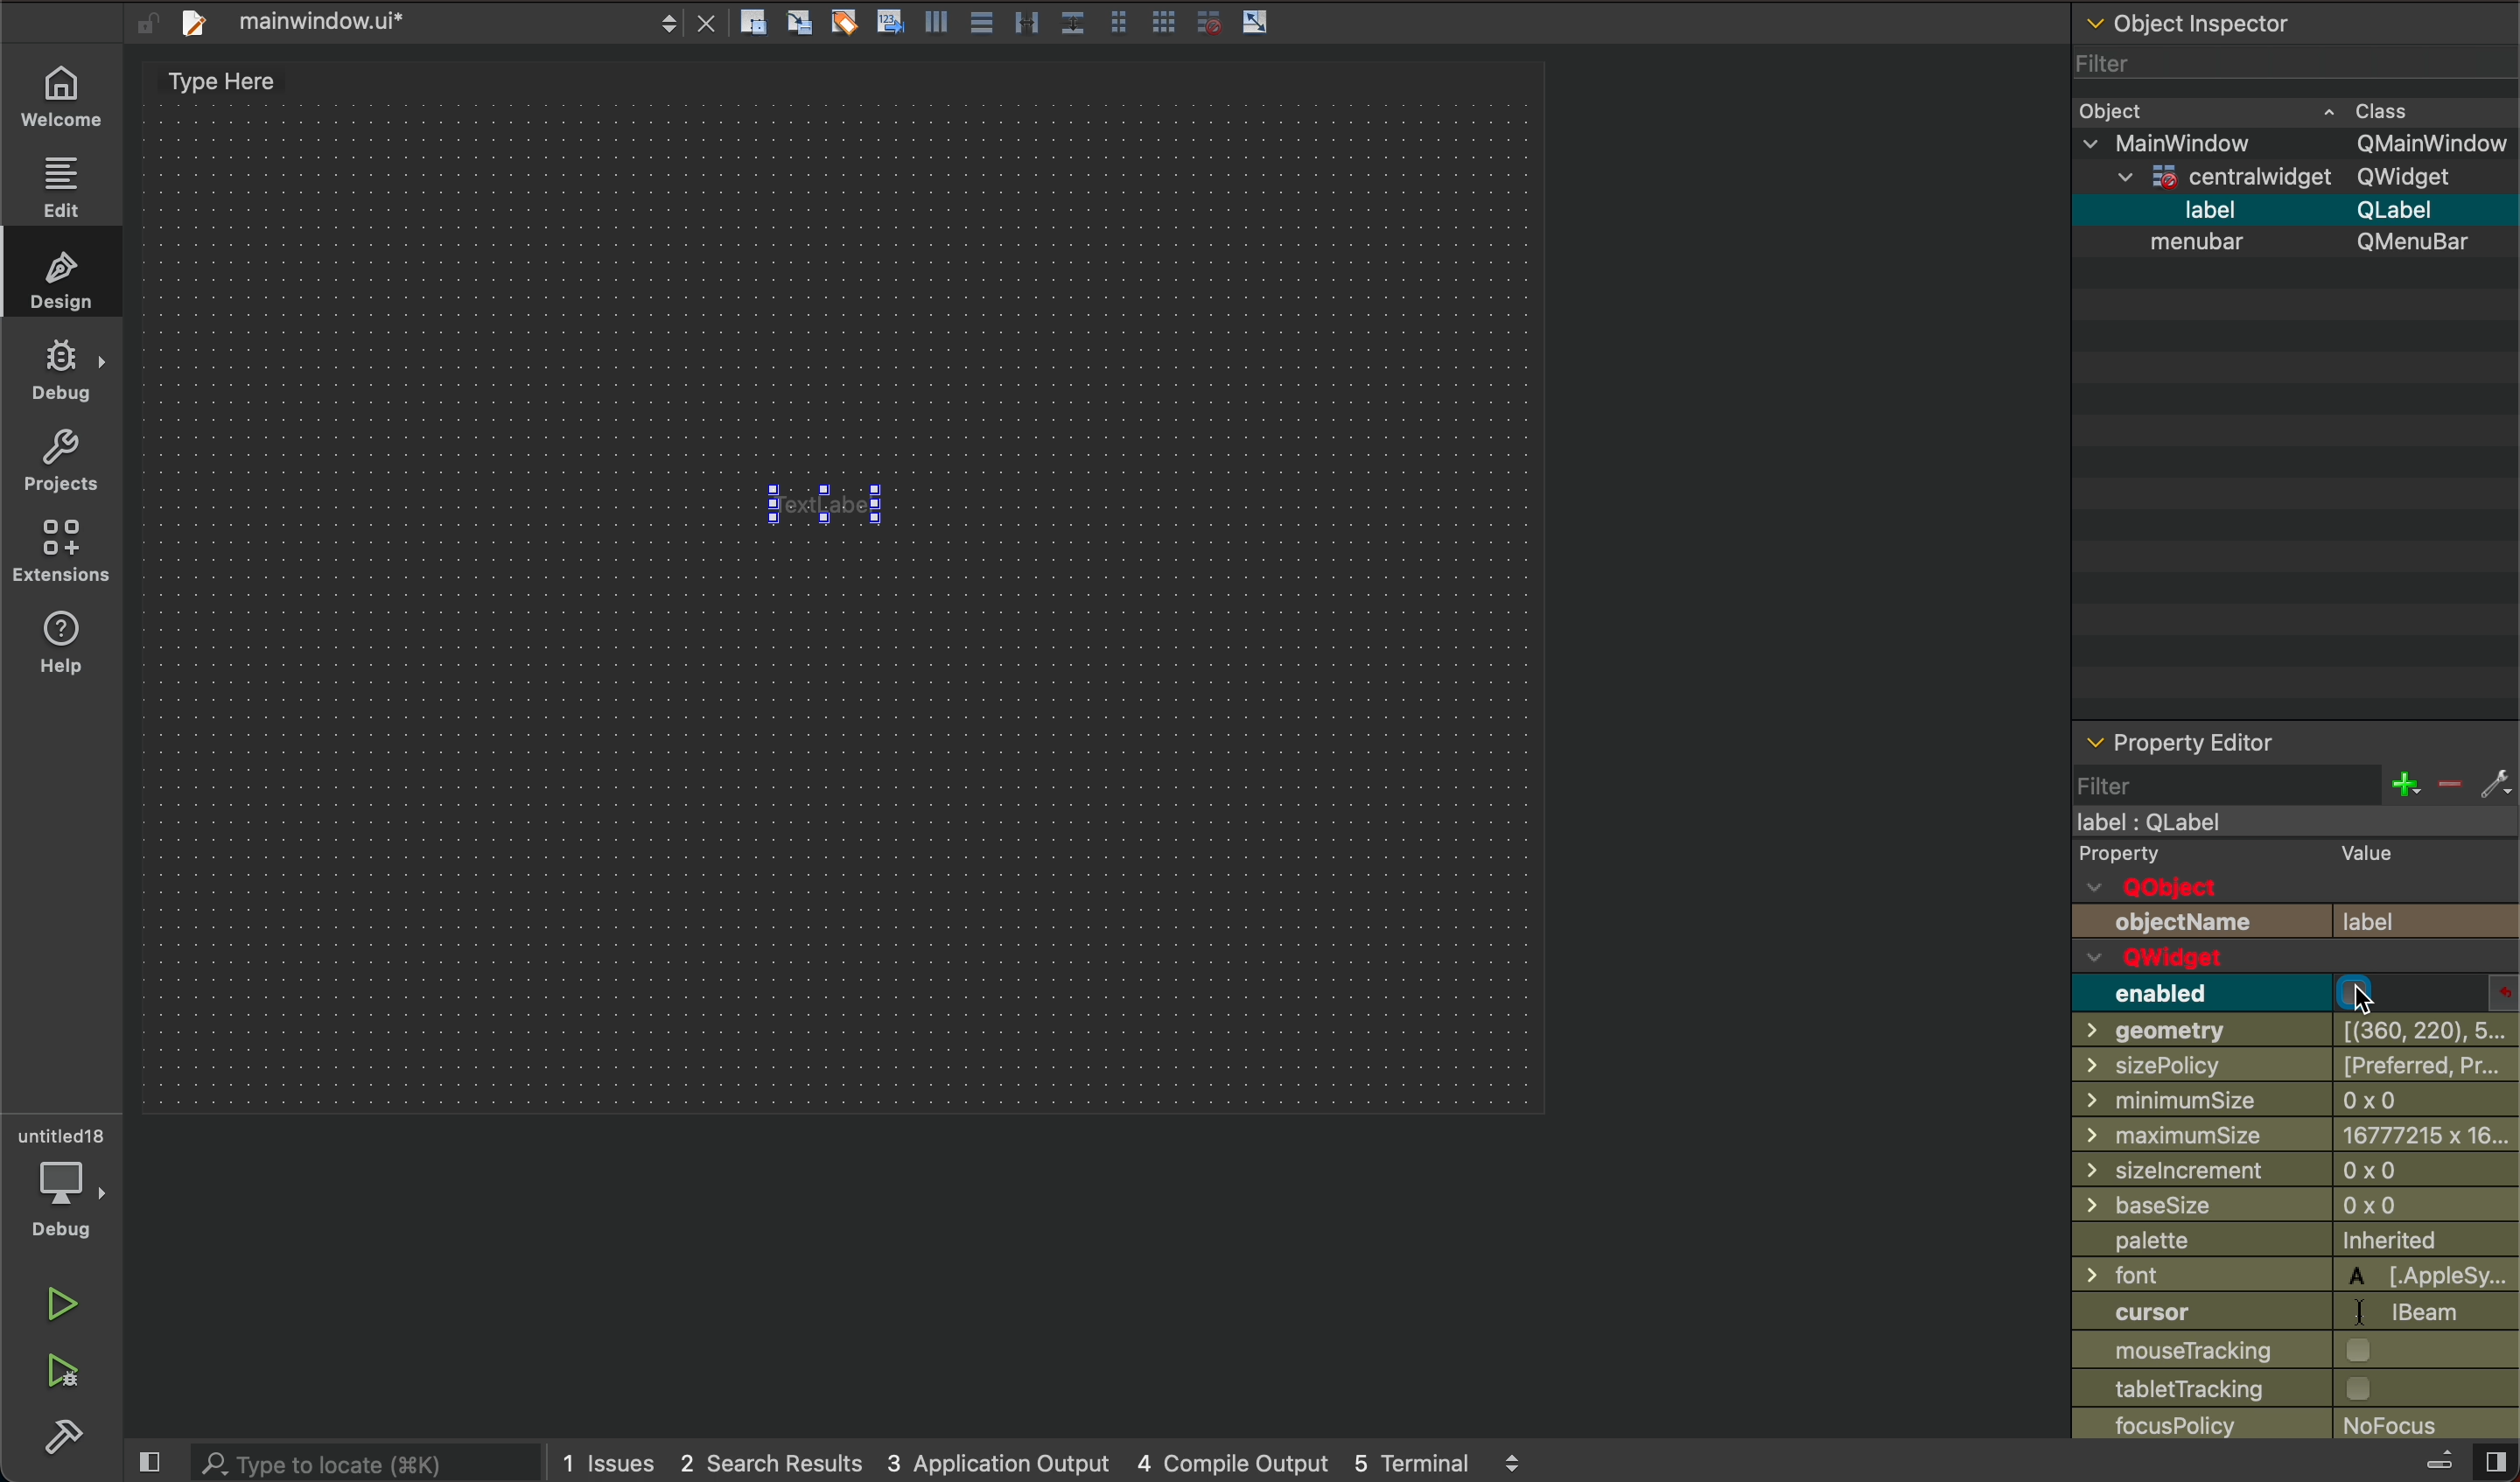  Describe the element at coordinates (415, 23) in the screenshot. I see `file tab` at that location.